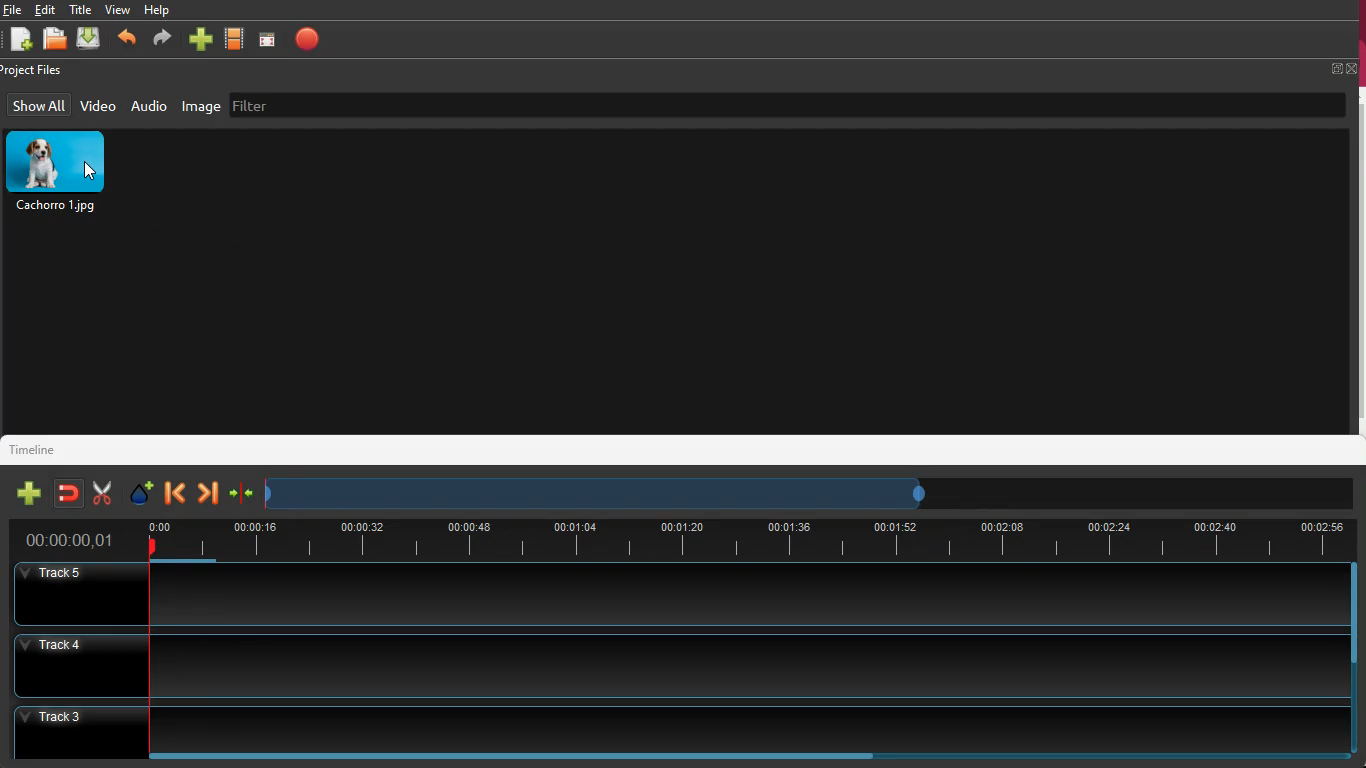 The height and width of the screenshot is (768, 1366). I want to click on forward, so click(160, 41).